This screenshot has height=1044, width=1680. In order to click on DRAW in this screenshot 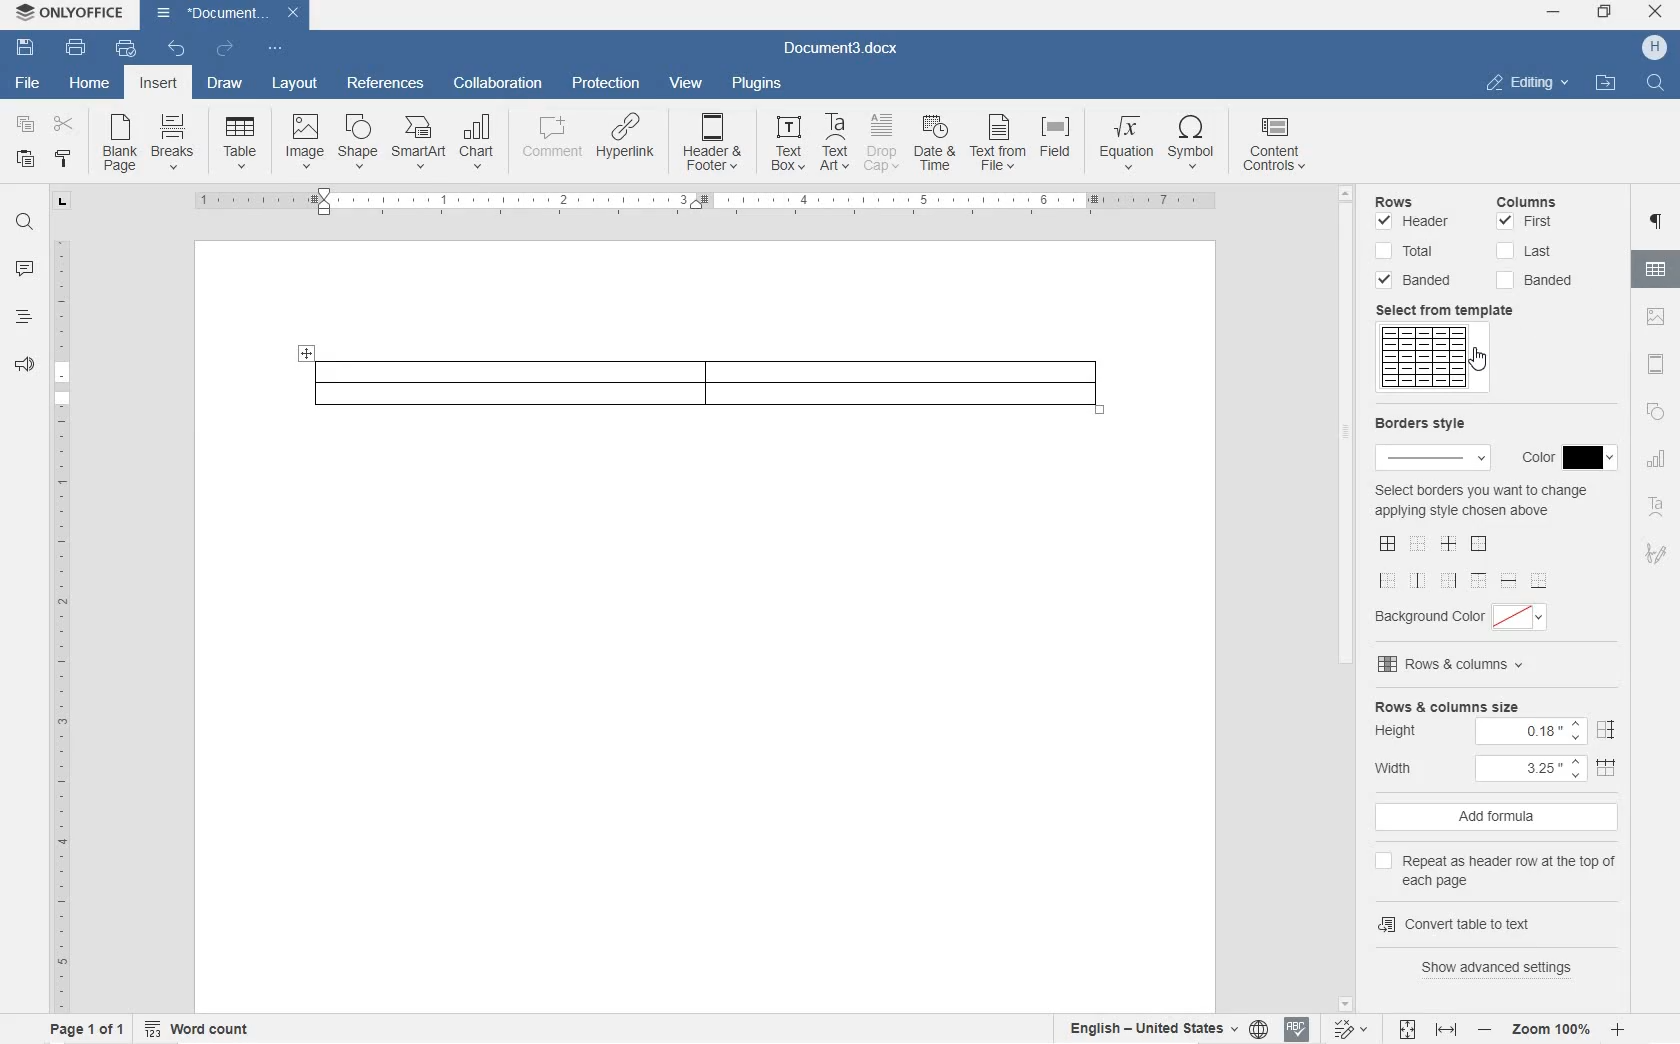, I will do `click(223, 86)`.